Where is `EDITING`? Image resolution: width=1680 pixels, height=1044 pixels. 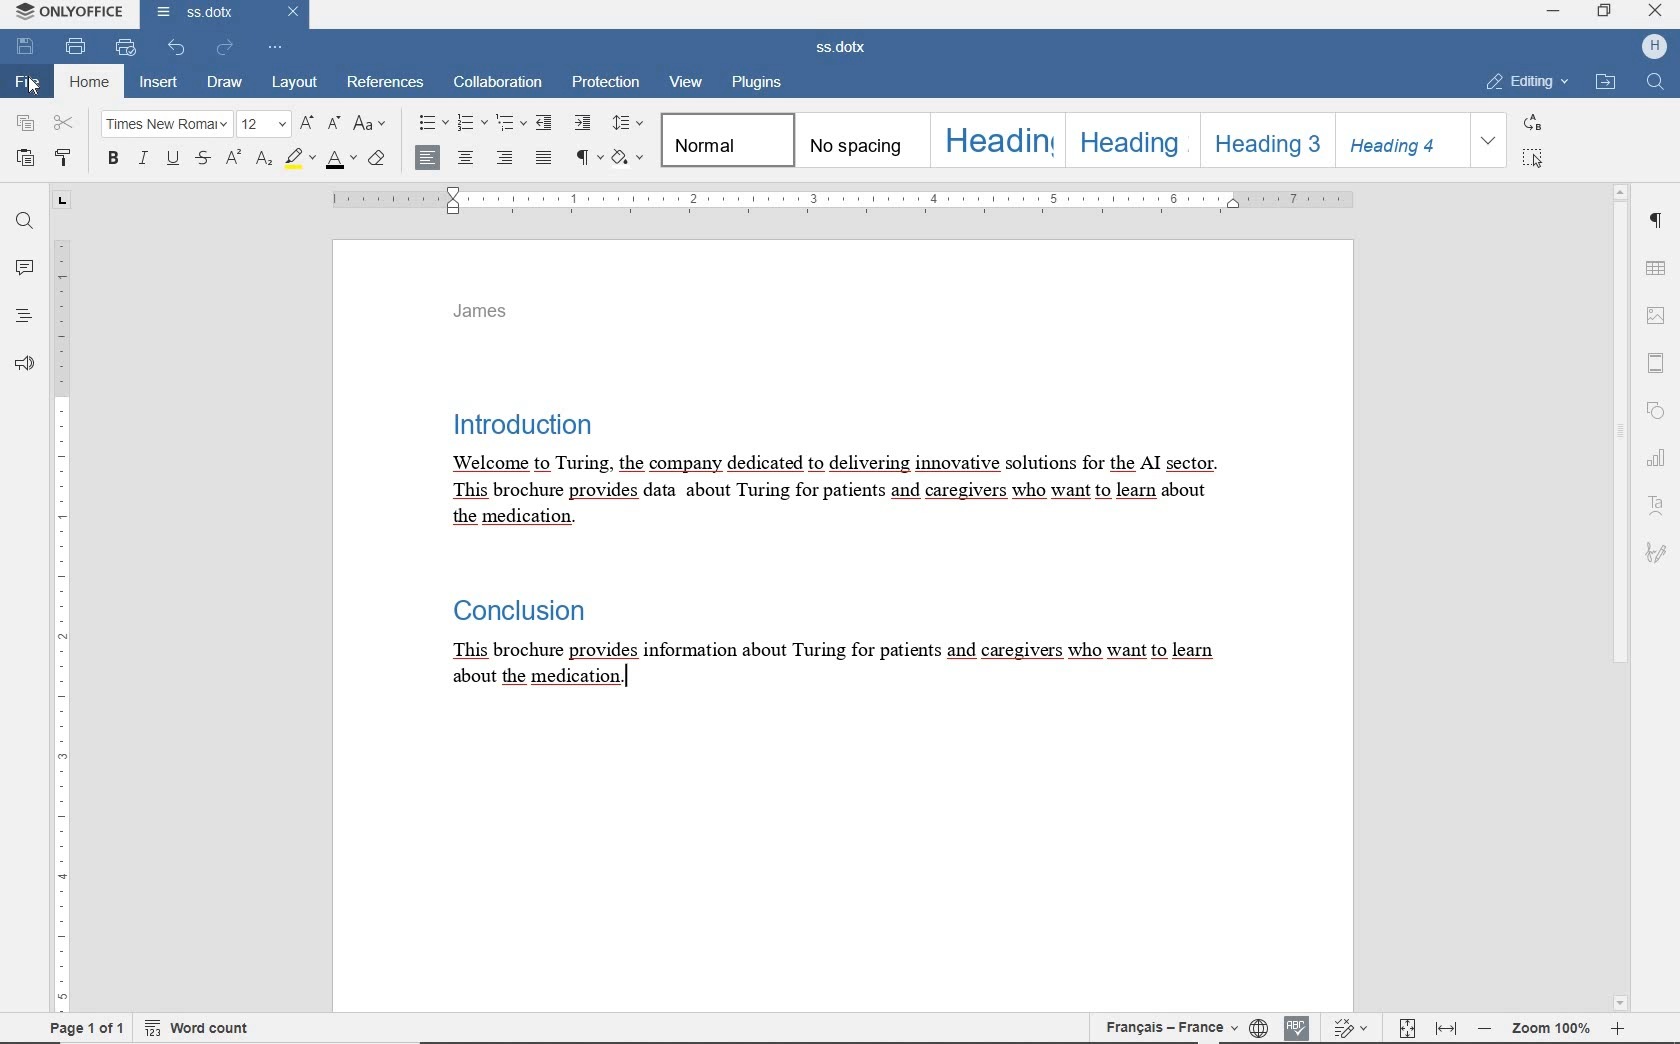
EDITING is located at coordinates (1525, 79).